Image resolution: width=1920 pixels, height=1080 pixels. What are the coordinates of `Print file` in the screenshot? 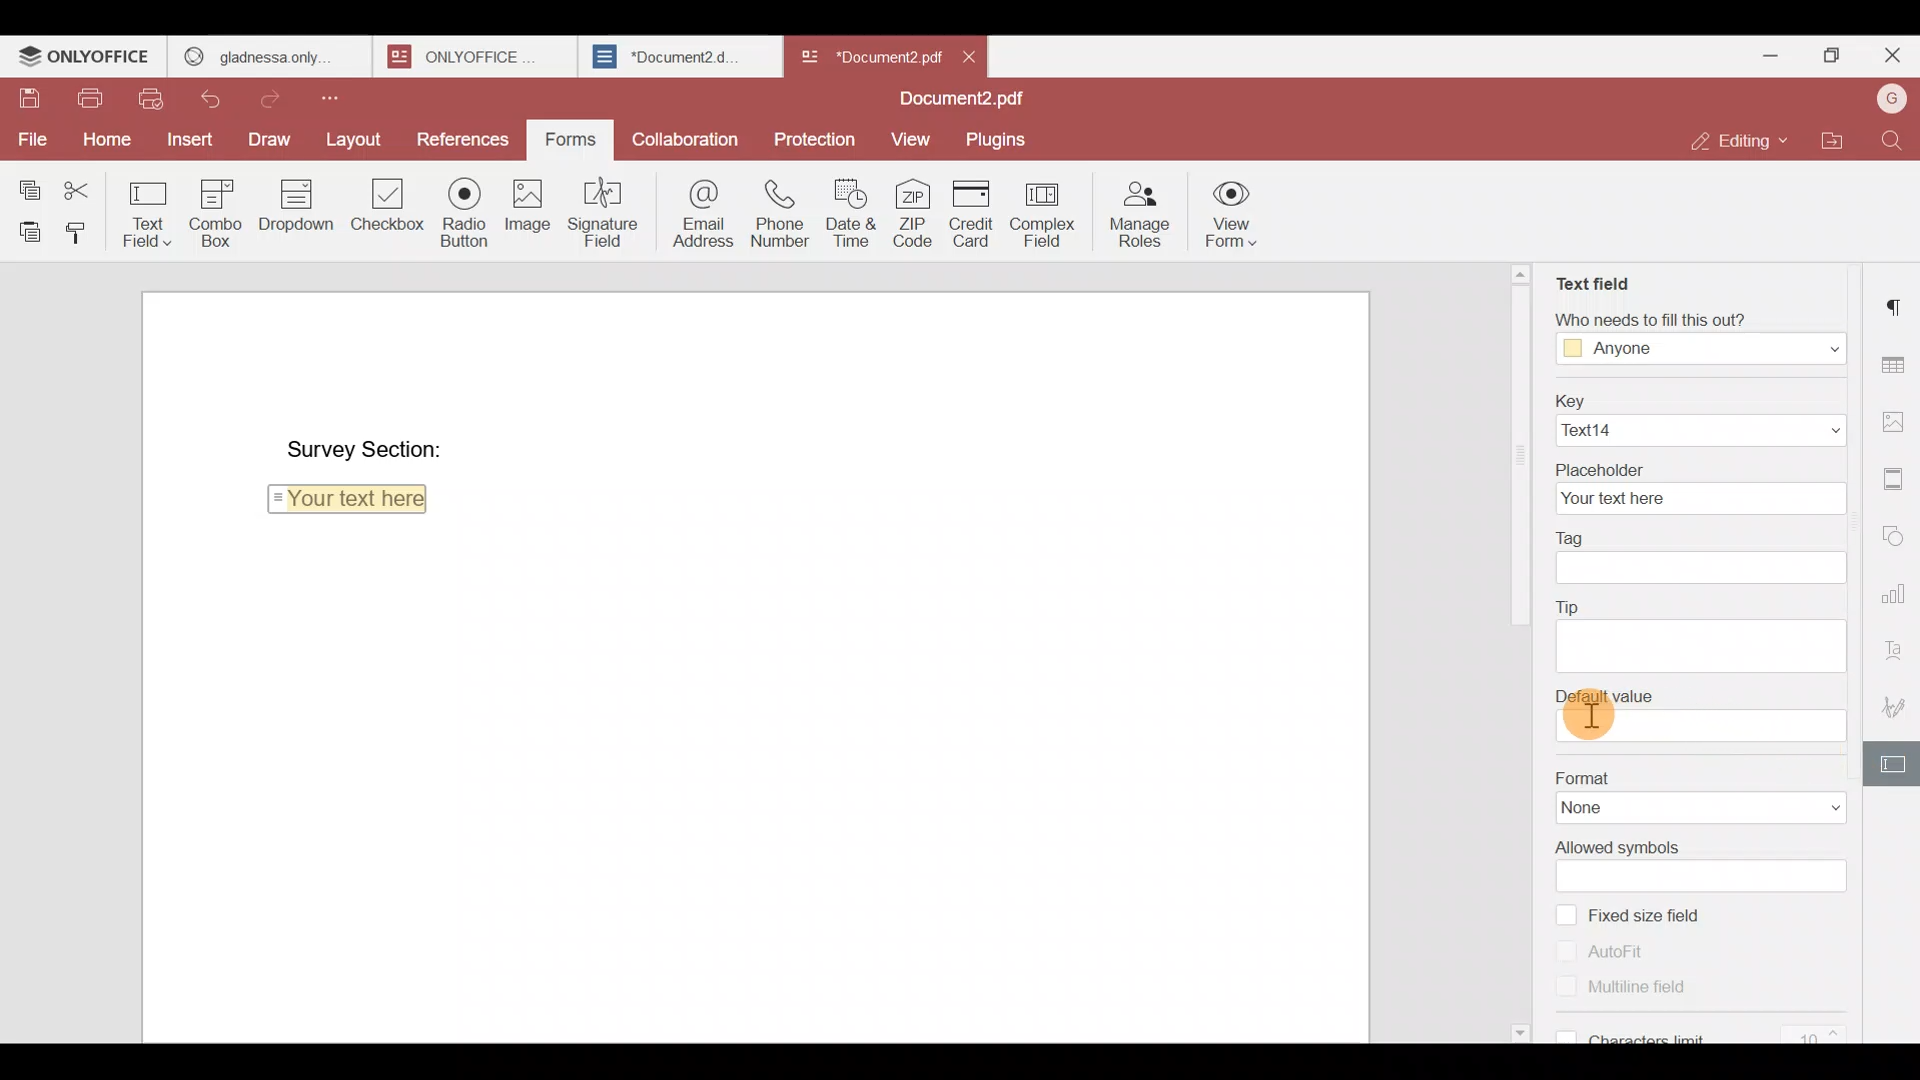 It's located at (83, 94).